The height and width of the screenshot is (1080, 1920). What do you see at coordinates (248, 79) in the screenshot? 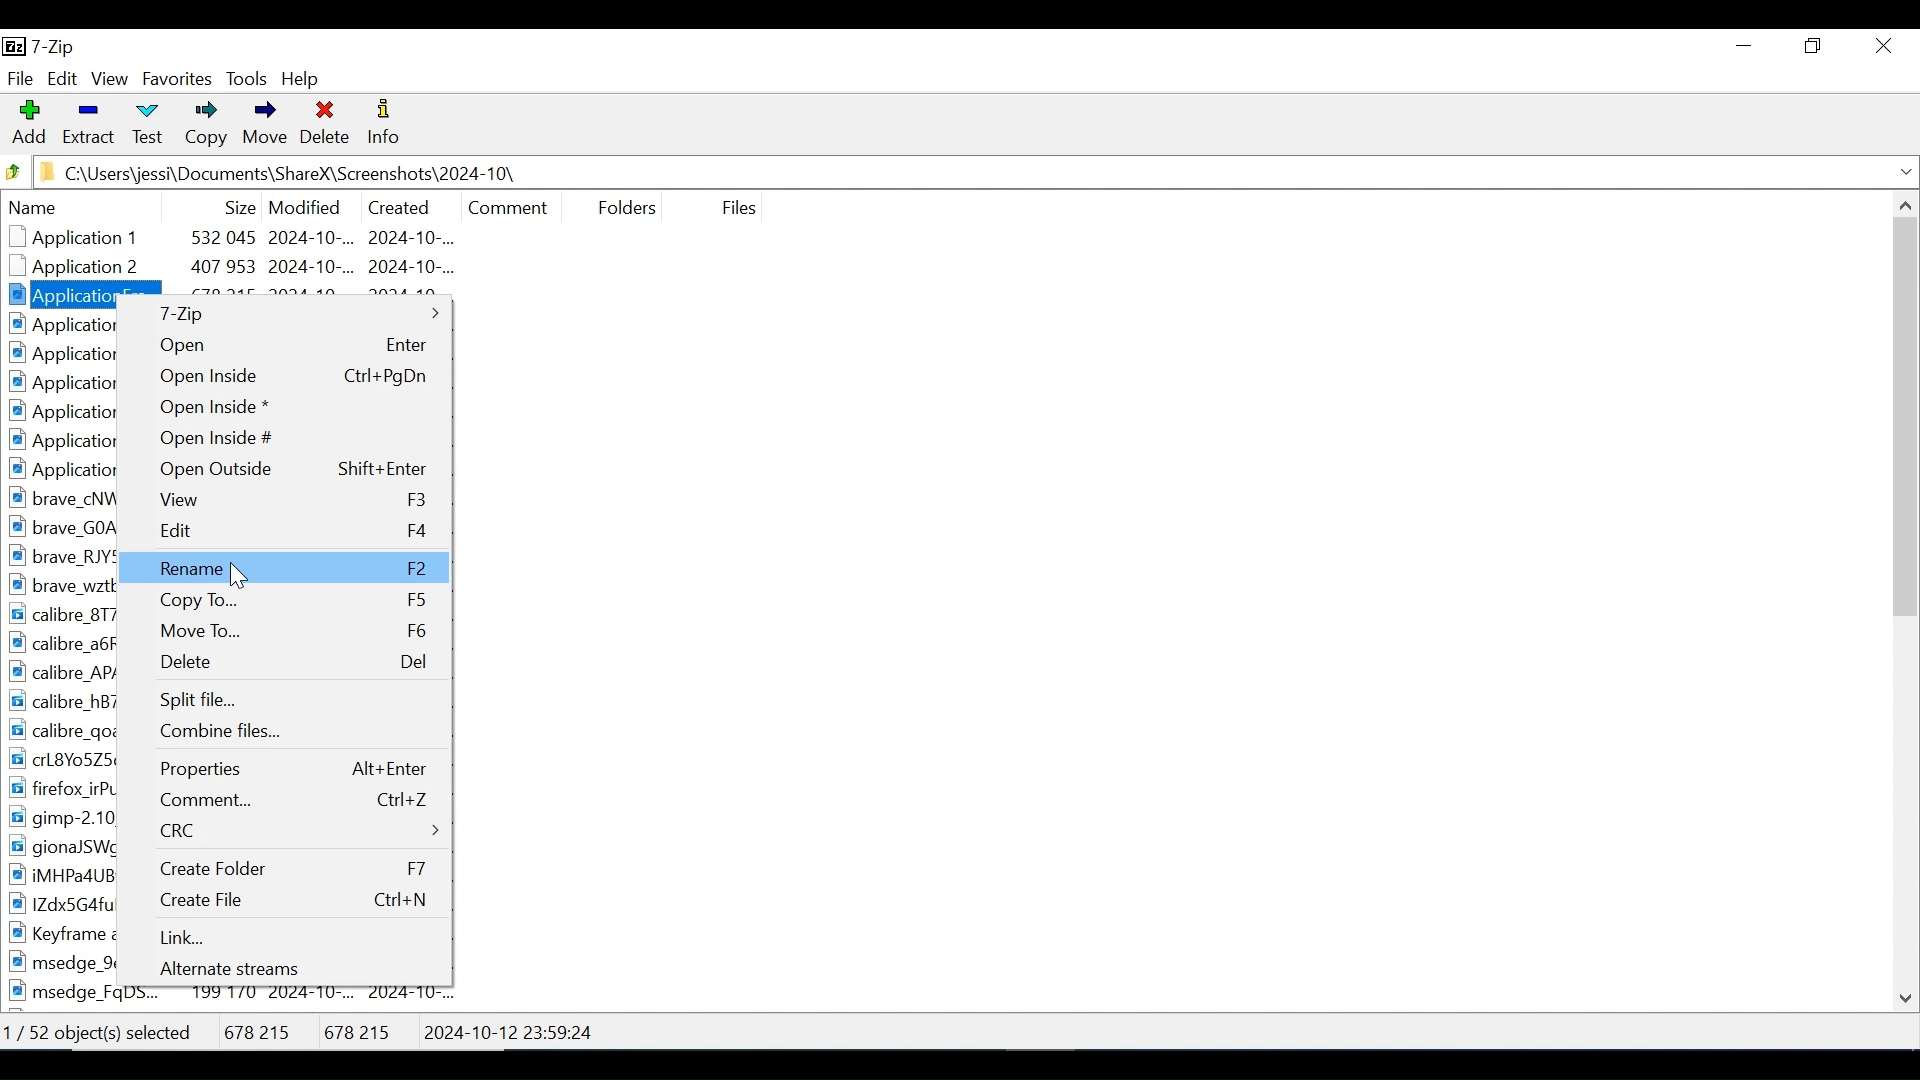
I see `Tools` at bounding box center [248, 79].